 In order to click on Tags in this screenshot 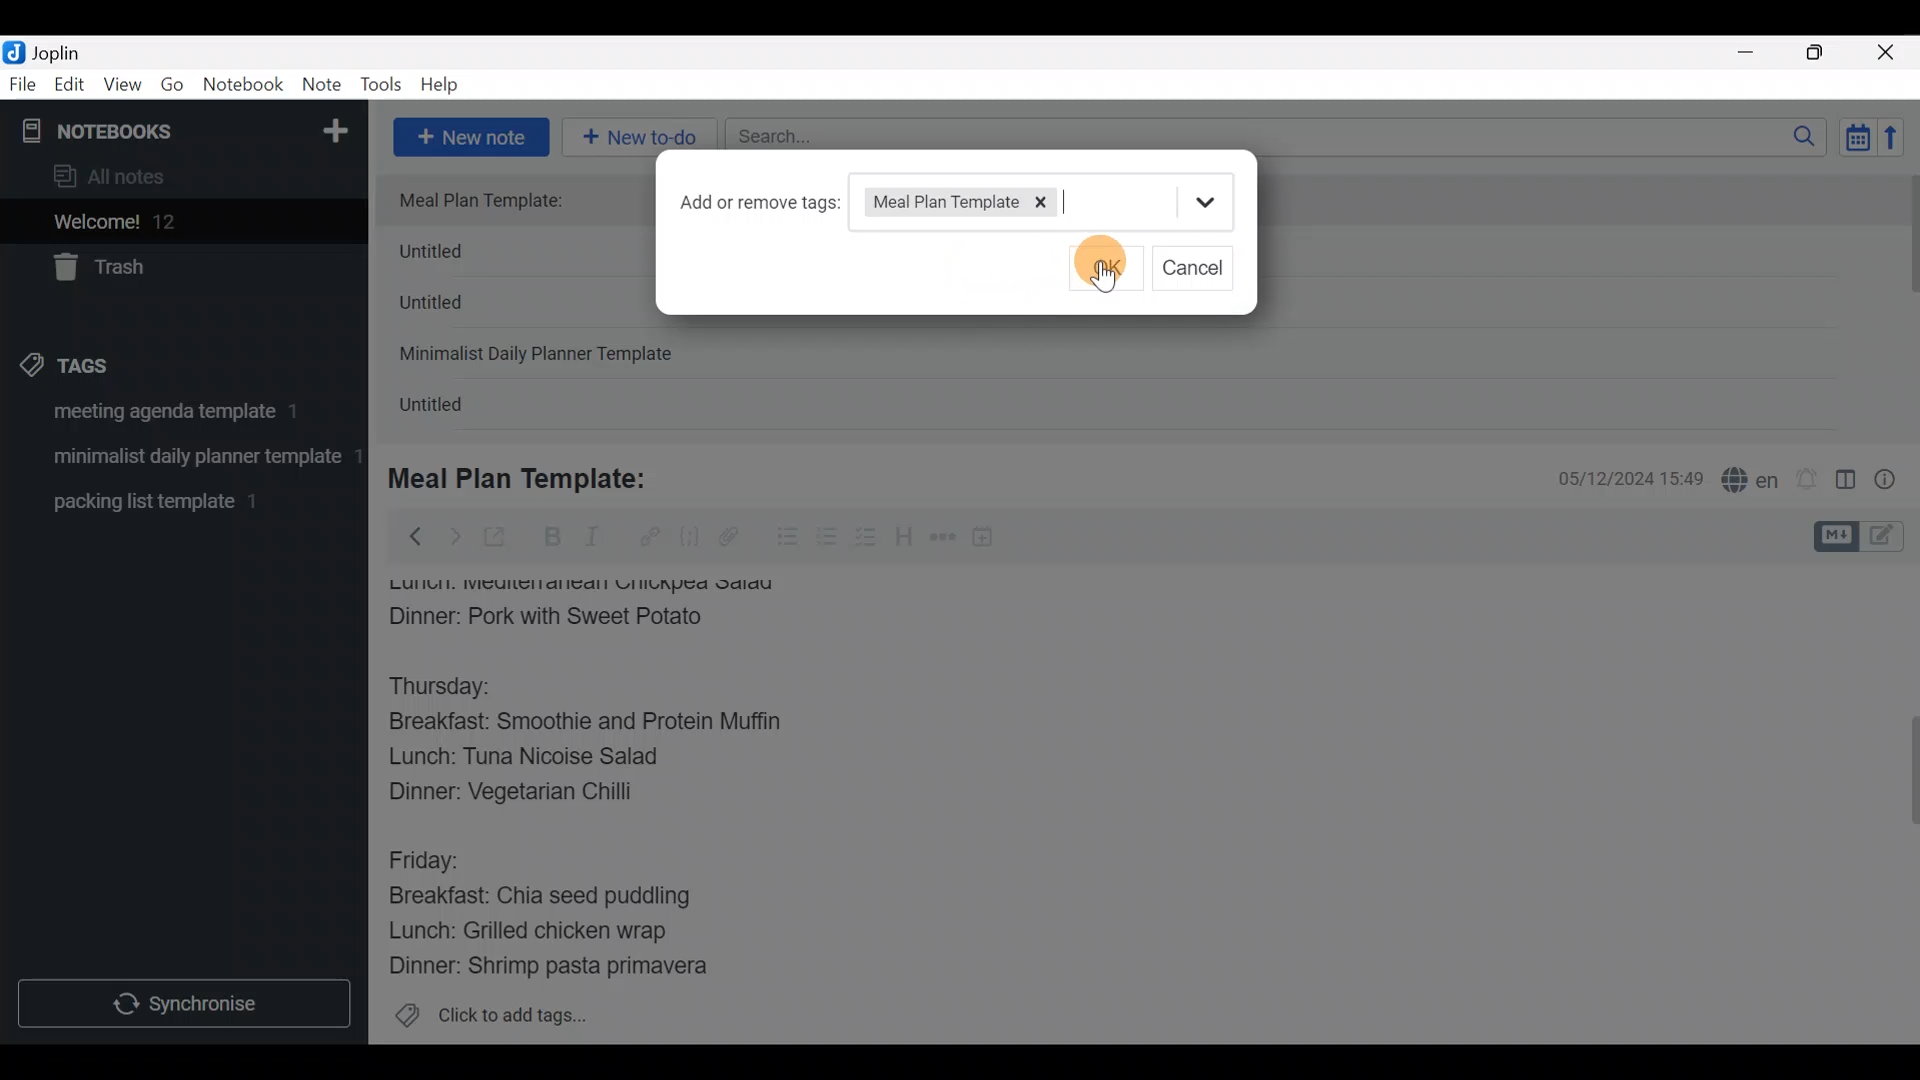, I will do `click(112, 362)`.